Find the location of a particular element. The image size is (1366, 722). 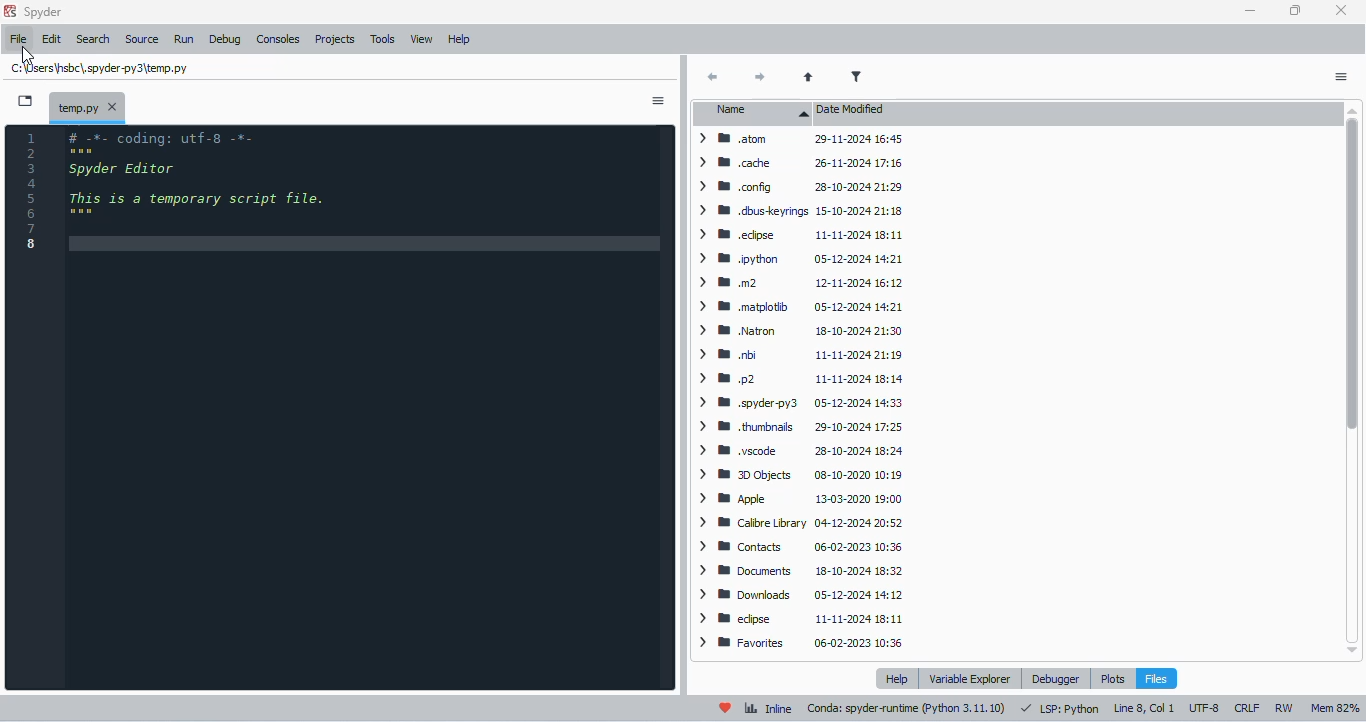

plots is located at coordinates (1112, 678).